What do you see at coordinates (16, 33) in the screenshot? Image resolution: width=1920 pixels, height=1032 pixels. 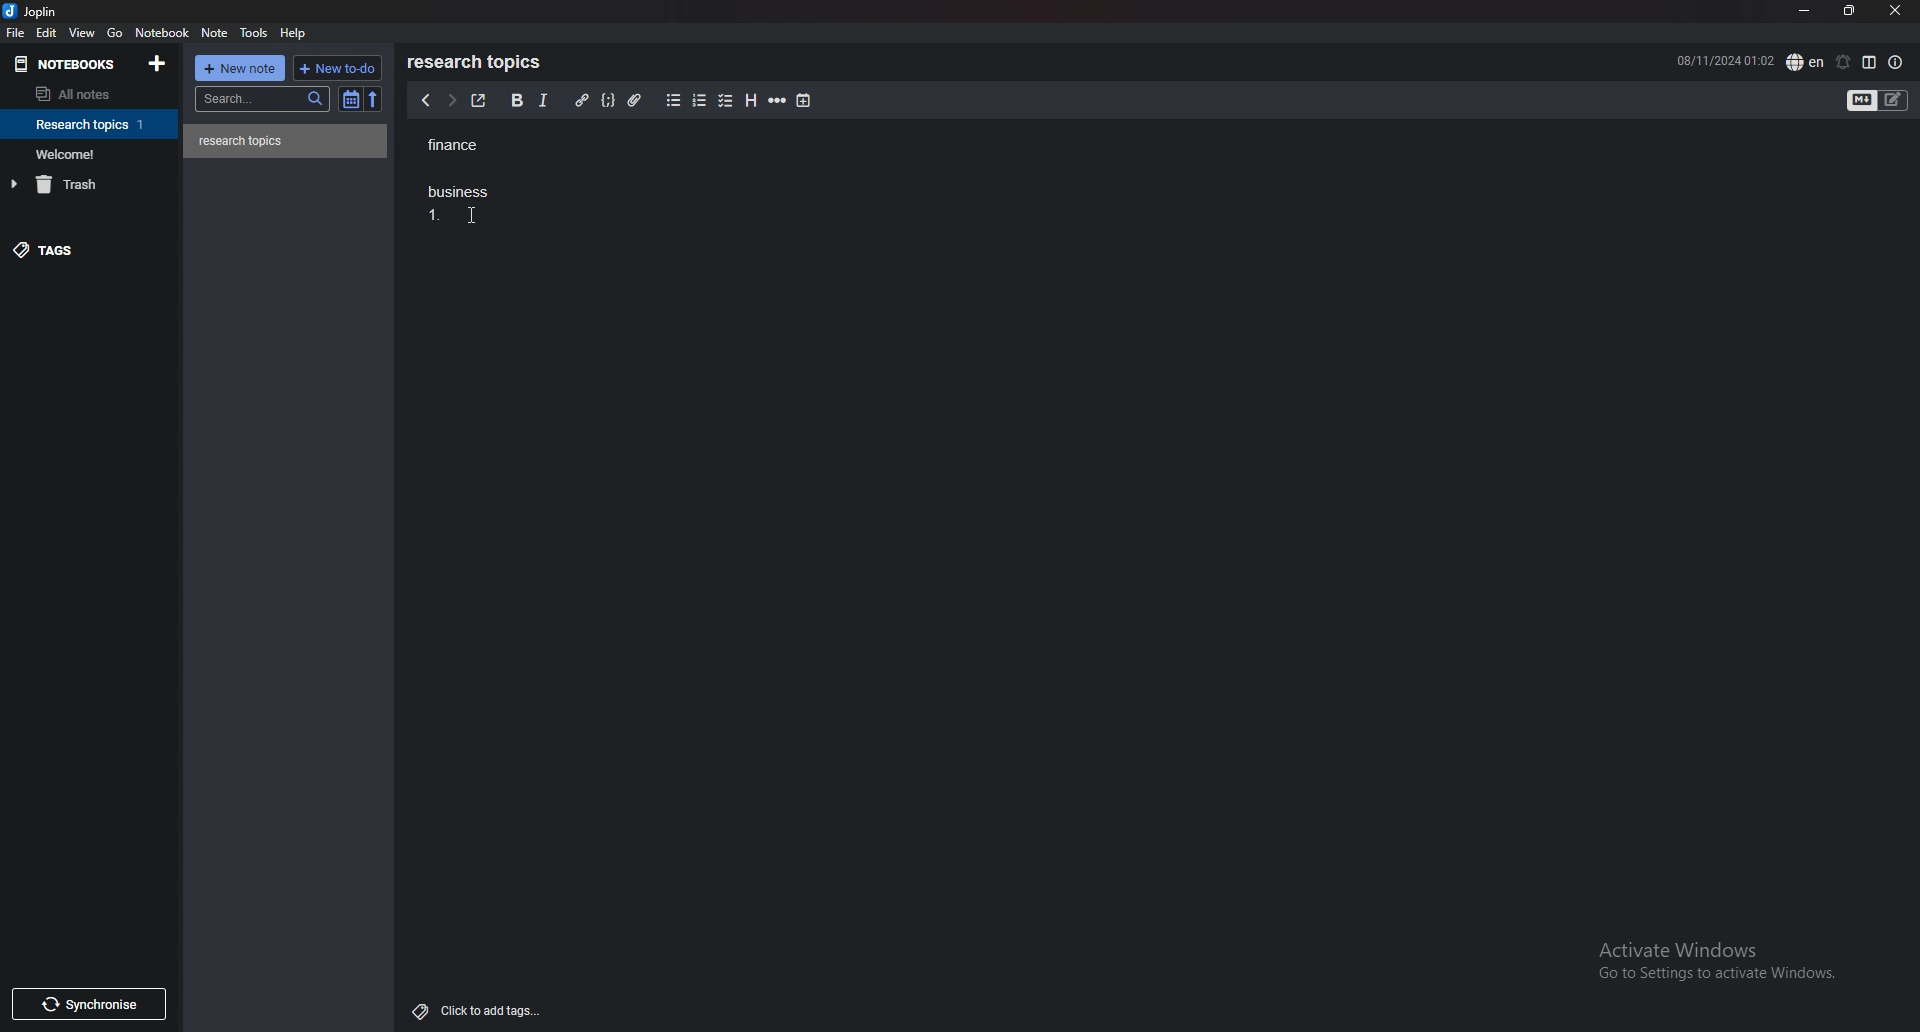 I see `file` at bounding box center [16, 33].